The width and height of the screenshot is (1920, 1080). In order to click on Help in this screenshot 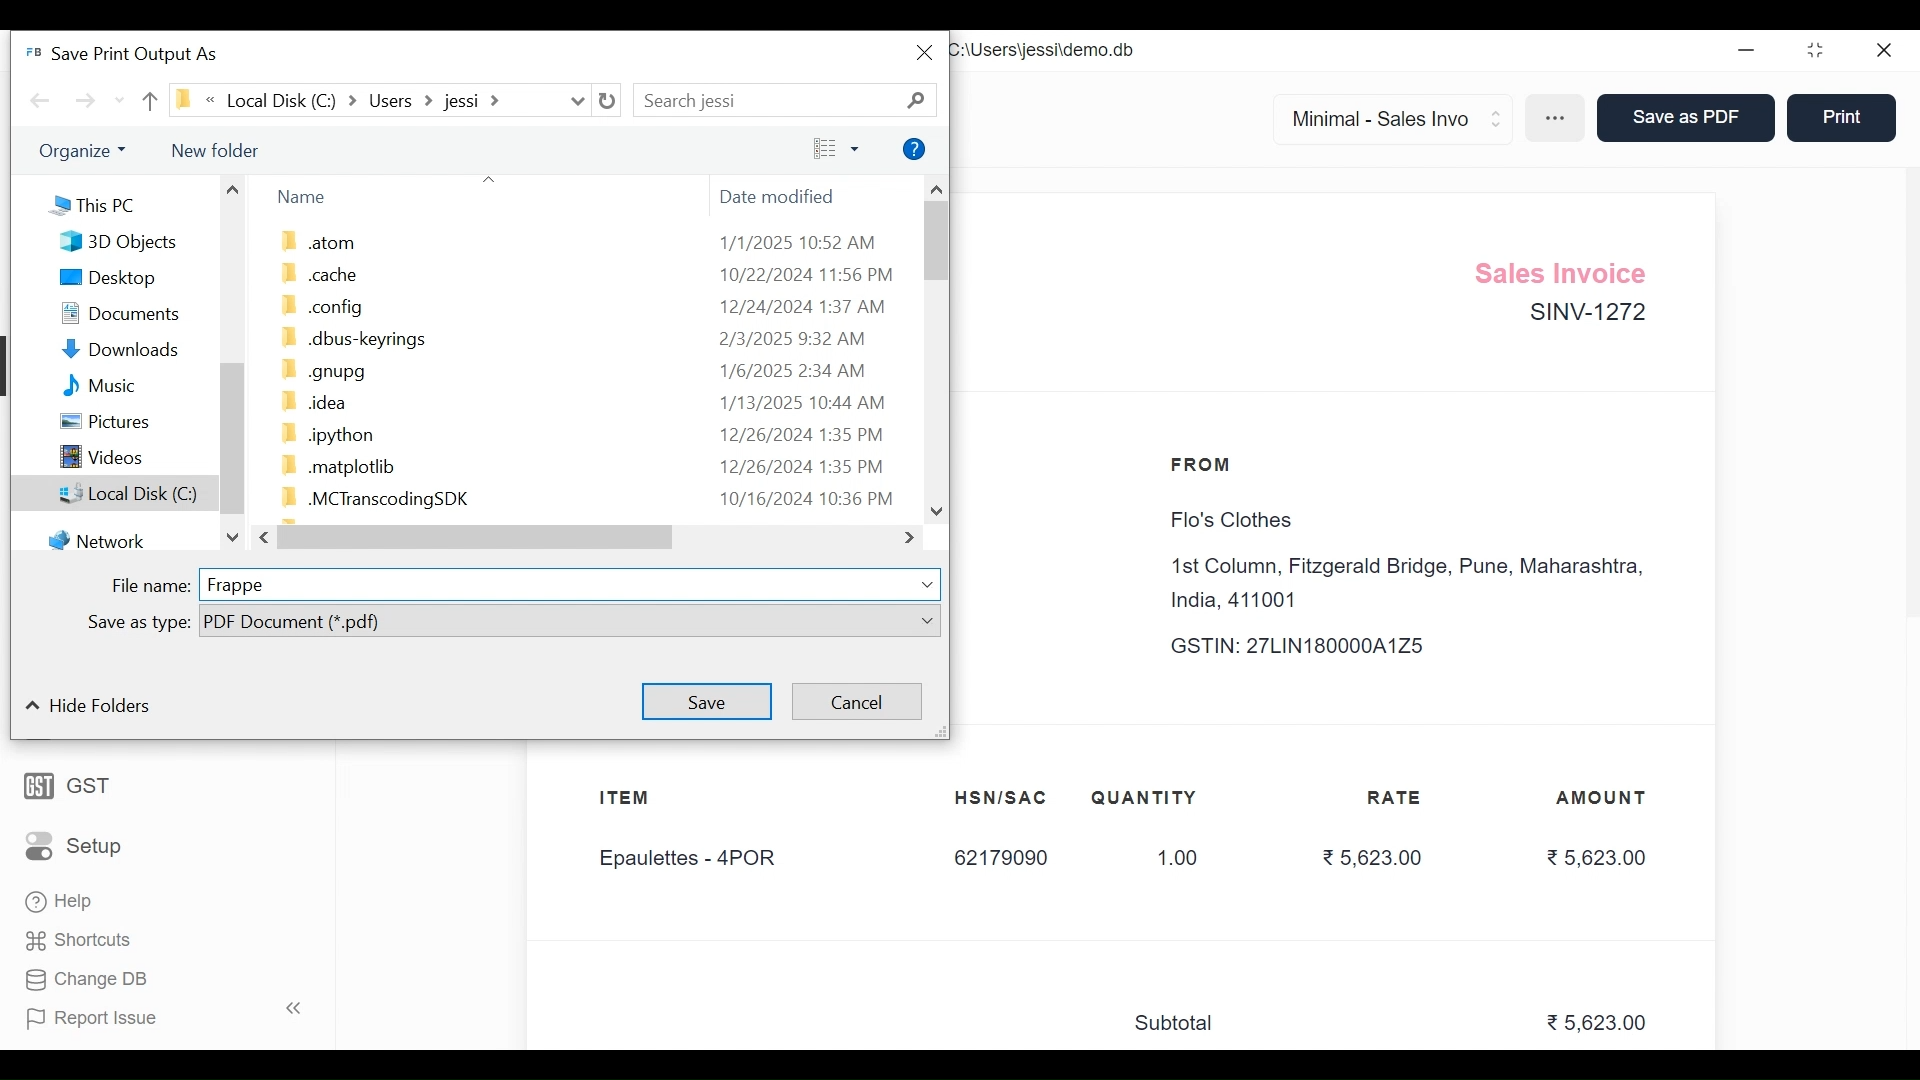, I will do `click(61, 904)`.